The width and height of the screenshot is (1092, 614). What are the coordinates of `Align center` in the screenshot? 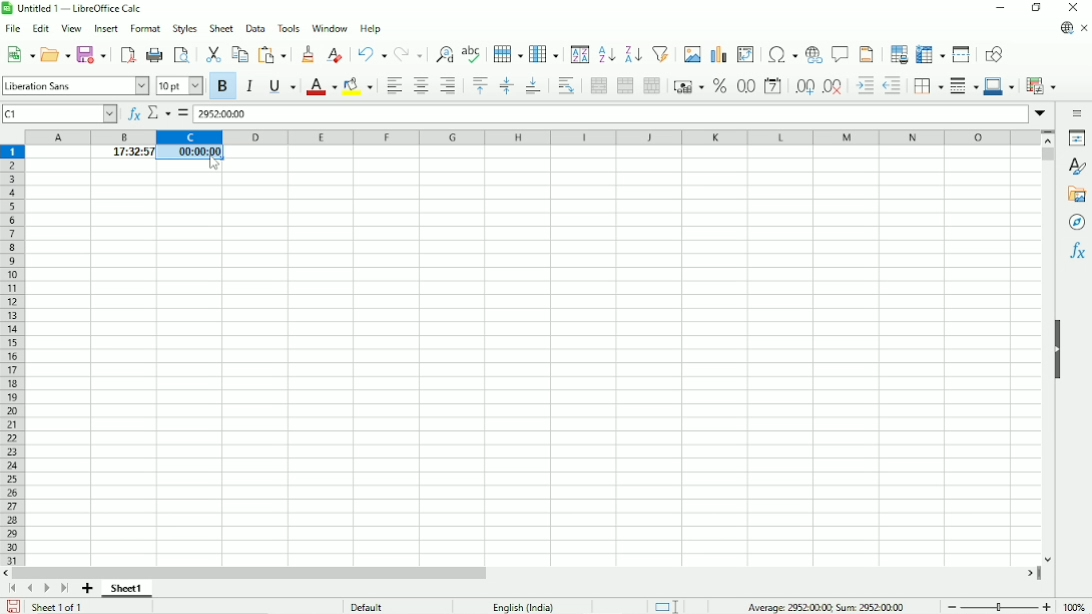 It's located at (421, 85).